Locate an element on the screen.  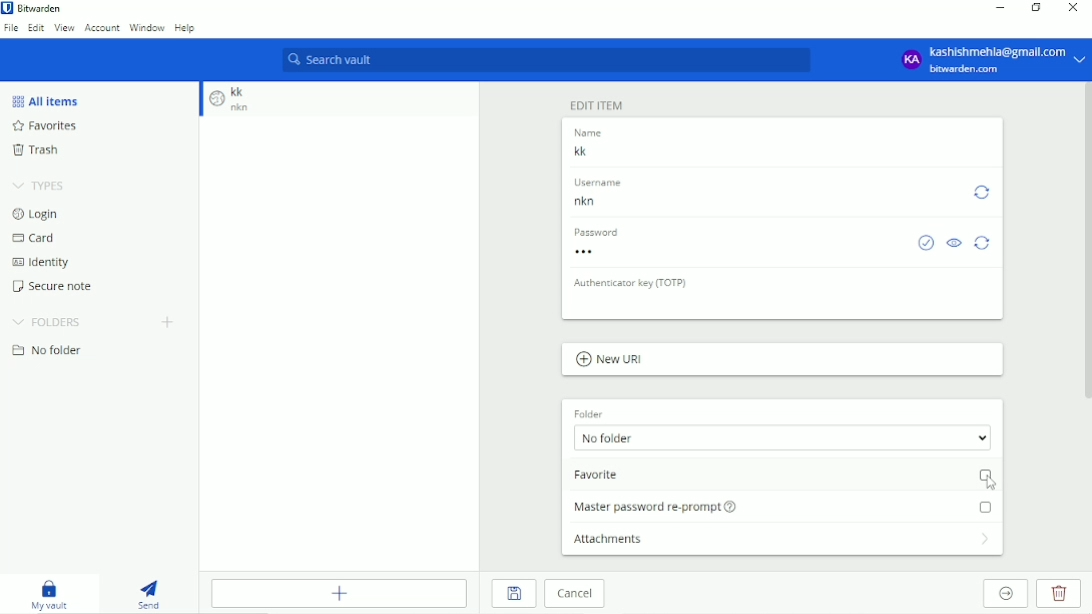
Folder is located at coordinates (592, 413).